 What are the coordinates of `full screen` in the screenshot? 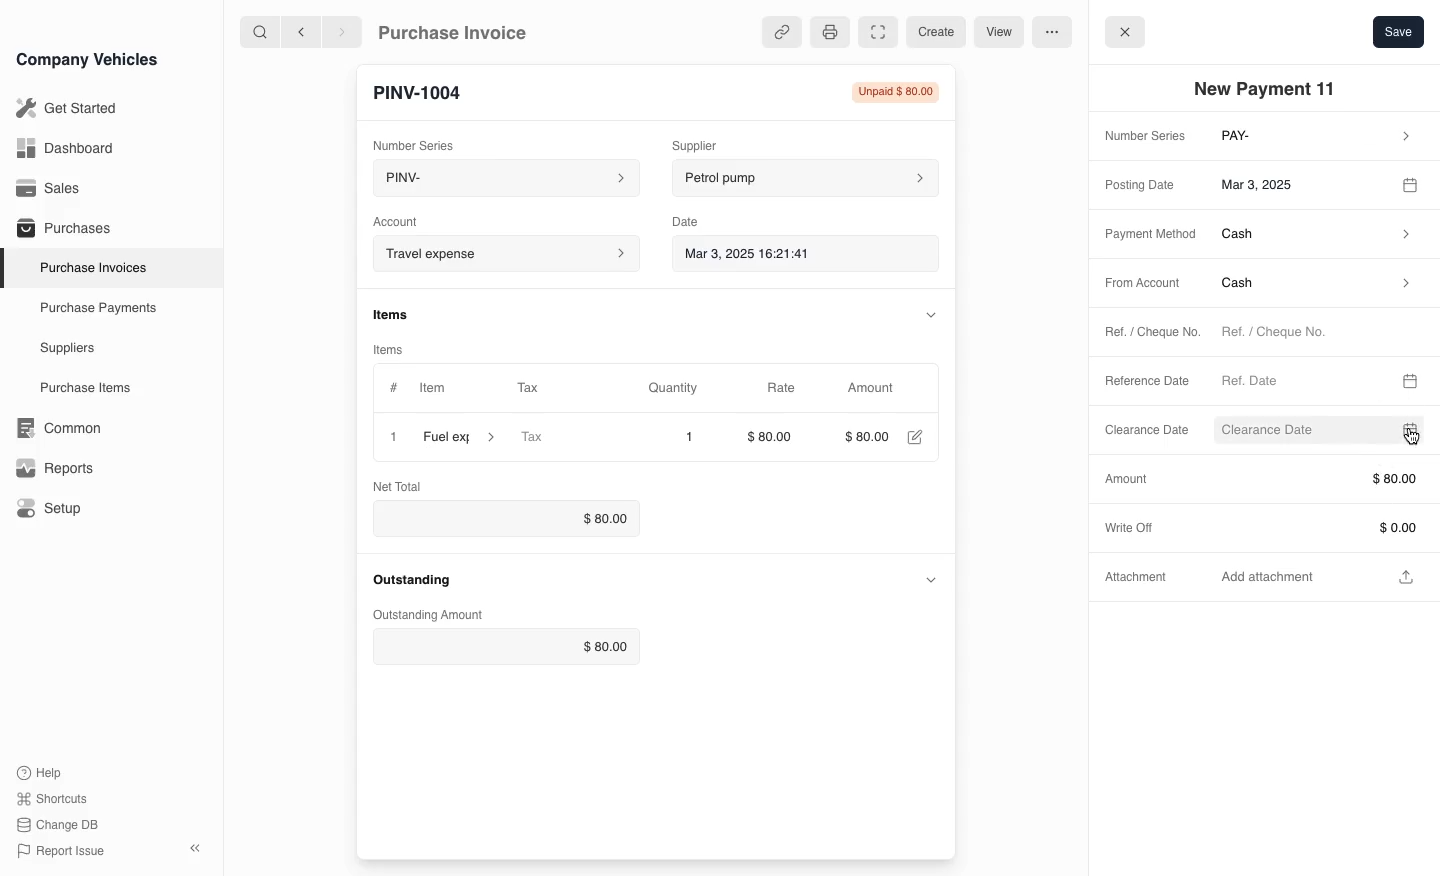 It's located at (877, 33).